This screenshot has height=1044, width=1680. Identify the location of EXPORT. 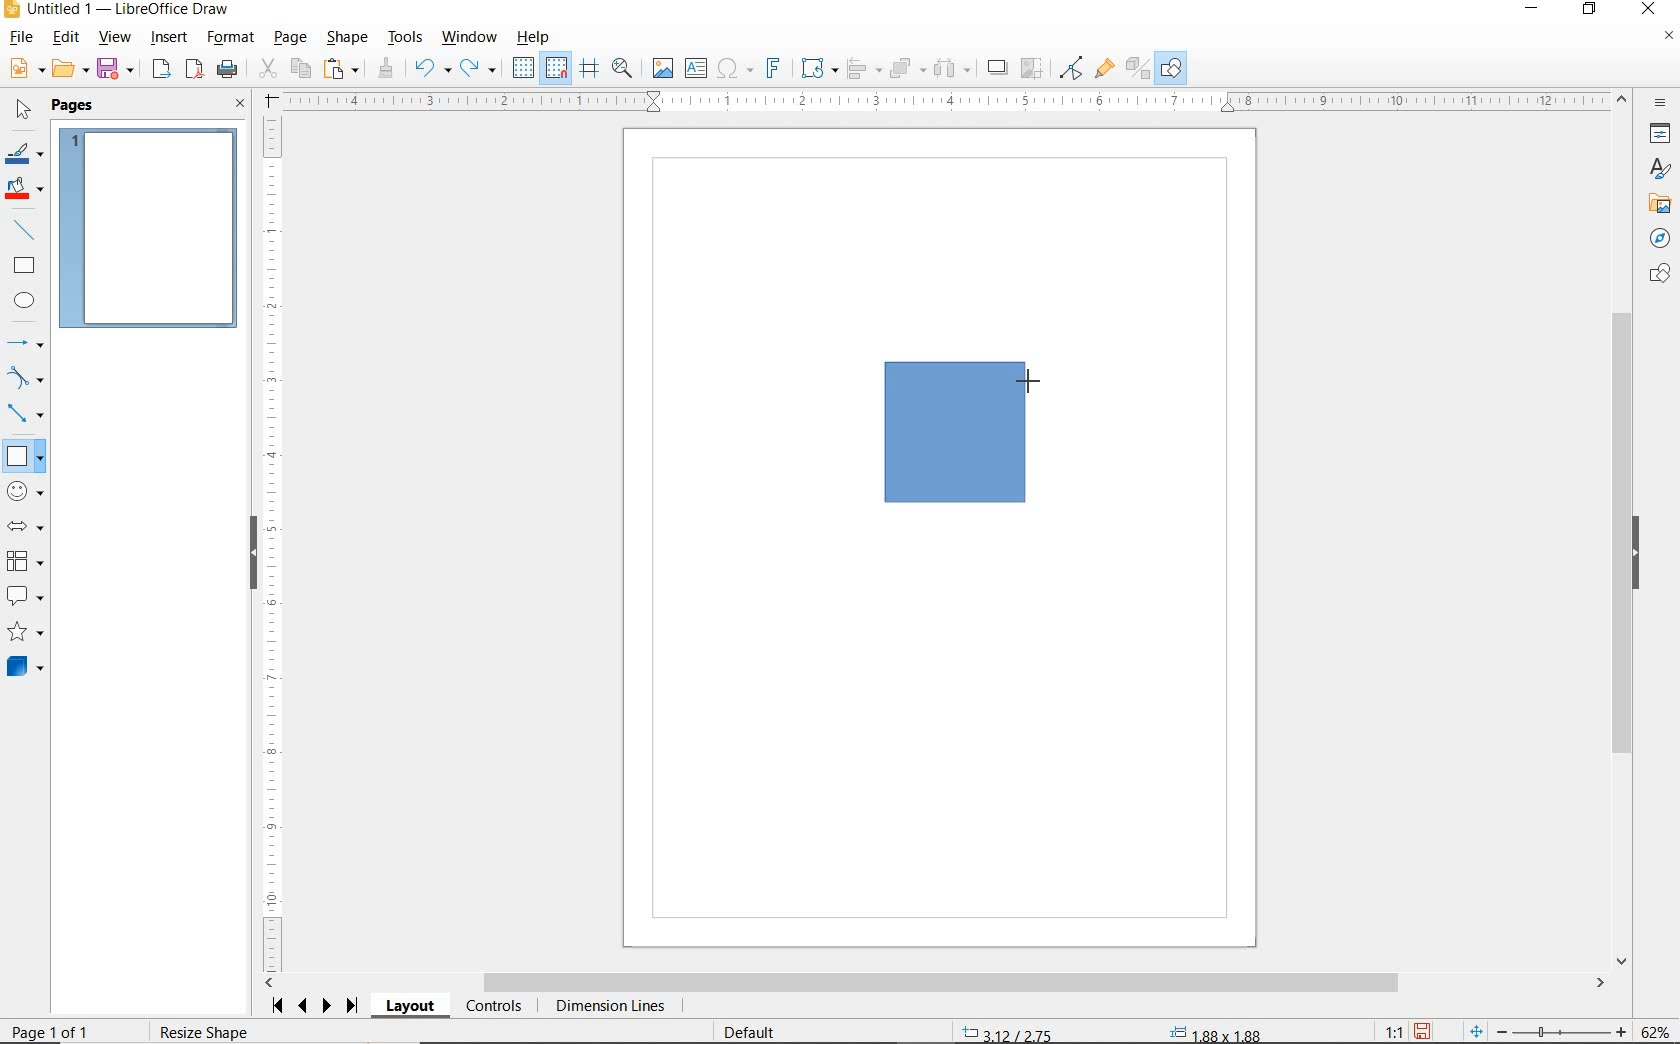
(162, 71).